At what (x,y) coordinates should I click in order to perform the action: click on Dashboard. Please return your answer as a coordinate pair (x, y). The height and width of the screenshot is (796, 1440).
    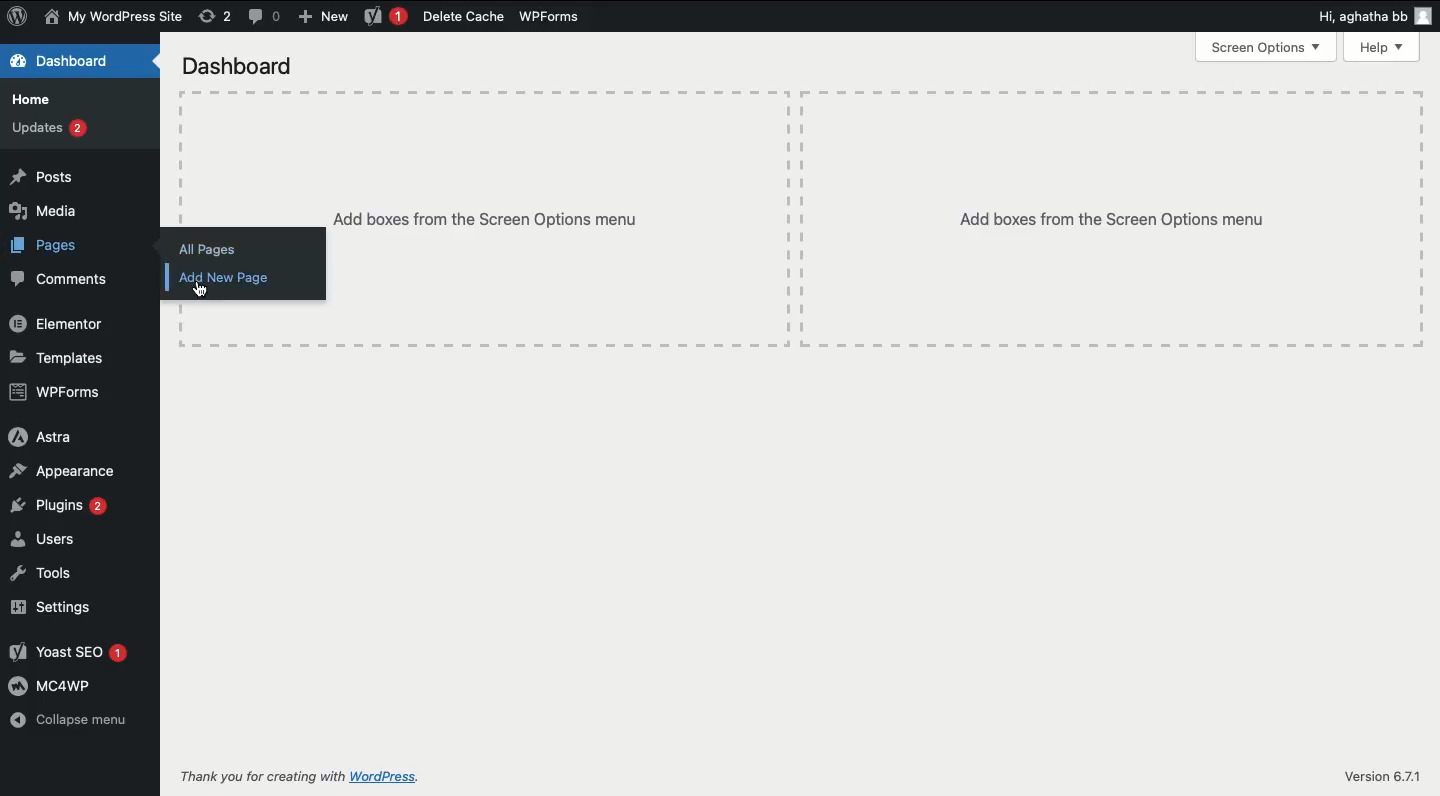
    Looking at the image, I should click on (244, 67).